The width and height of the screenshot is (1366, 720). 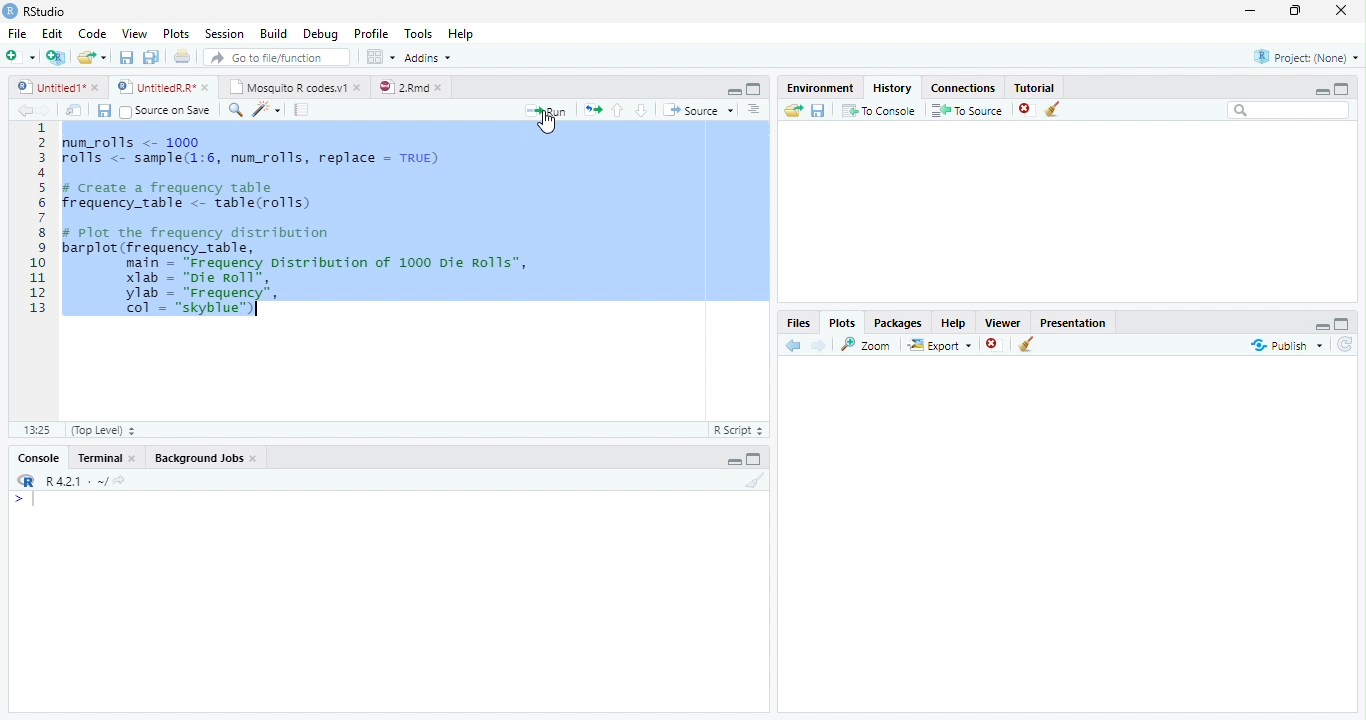 What do you see at coordinates (1344, 324) in the screenshot?
I see `Full Height` at bounding box center [1344, 324].